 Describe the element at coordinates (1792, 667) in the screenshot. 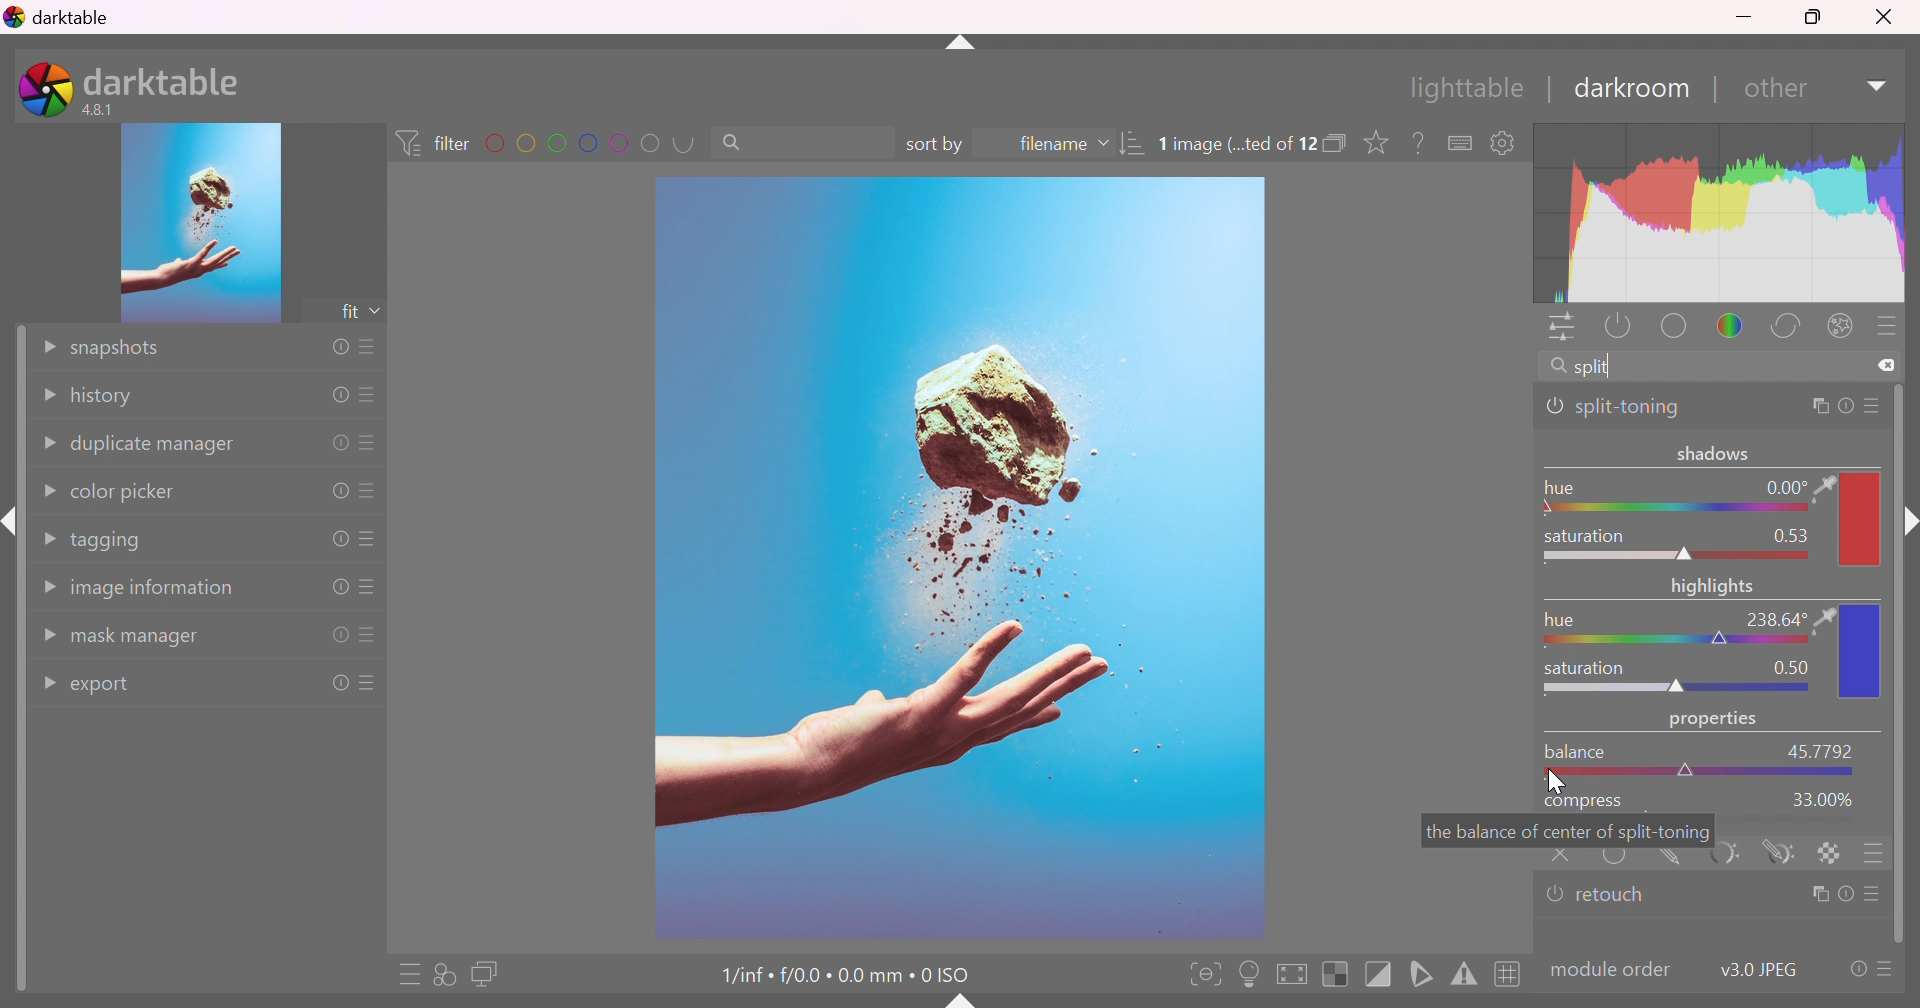

I see `0.50` at that location.